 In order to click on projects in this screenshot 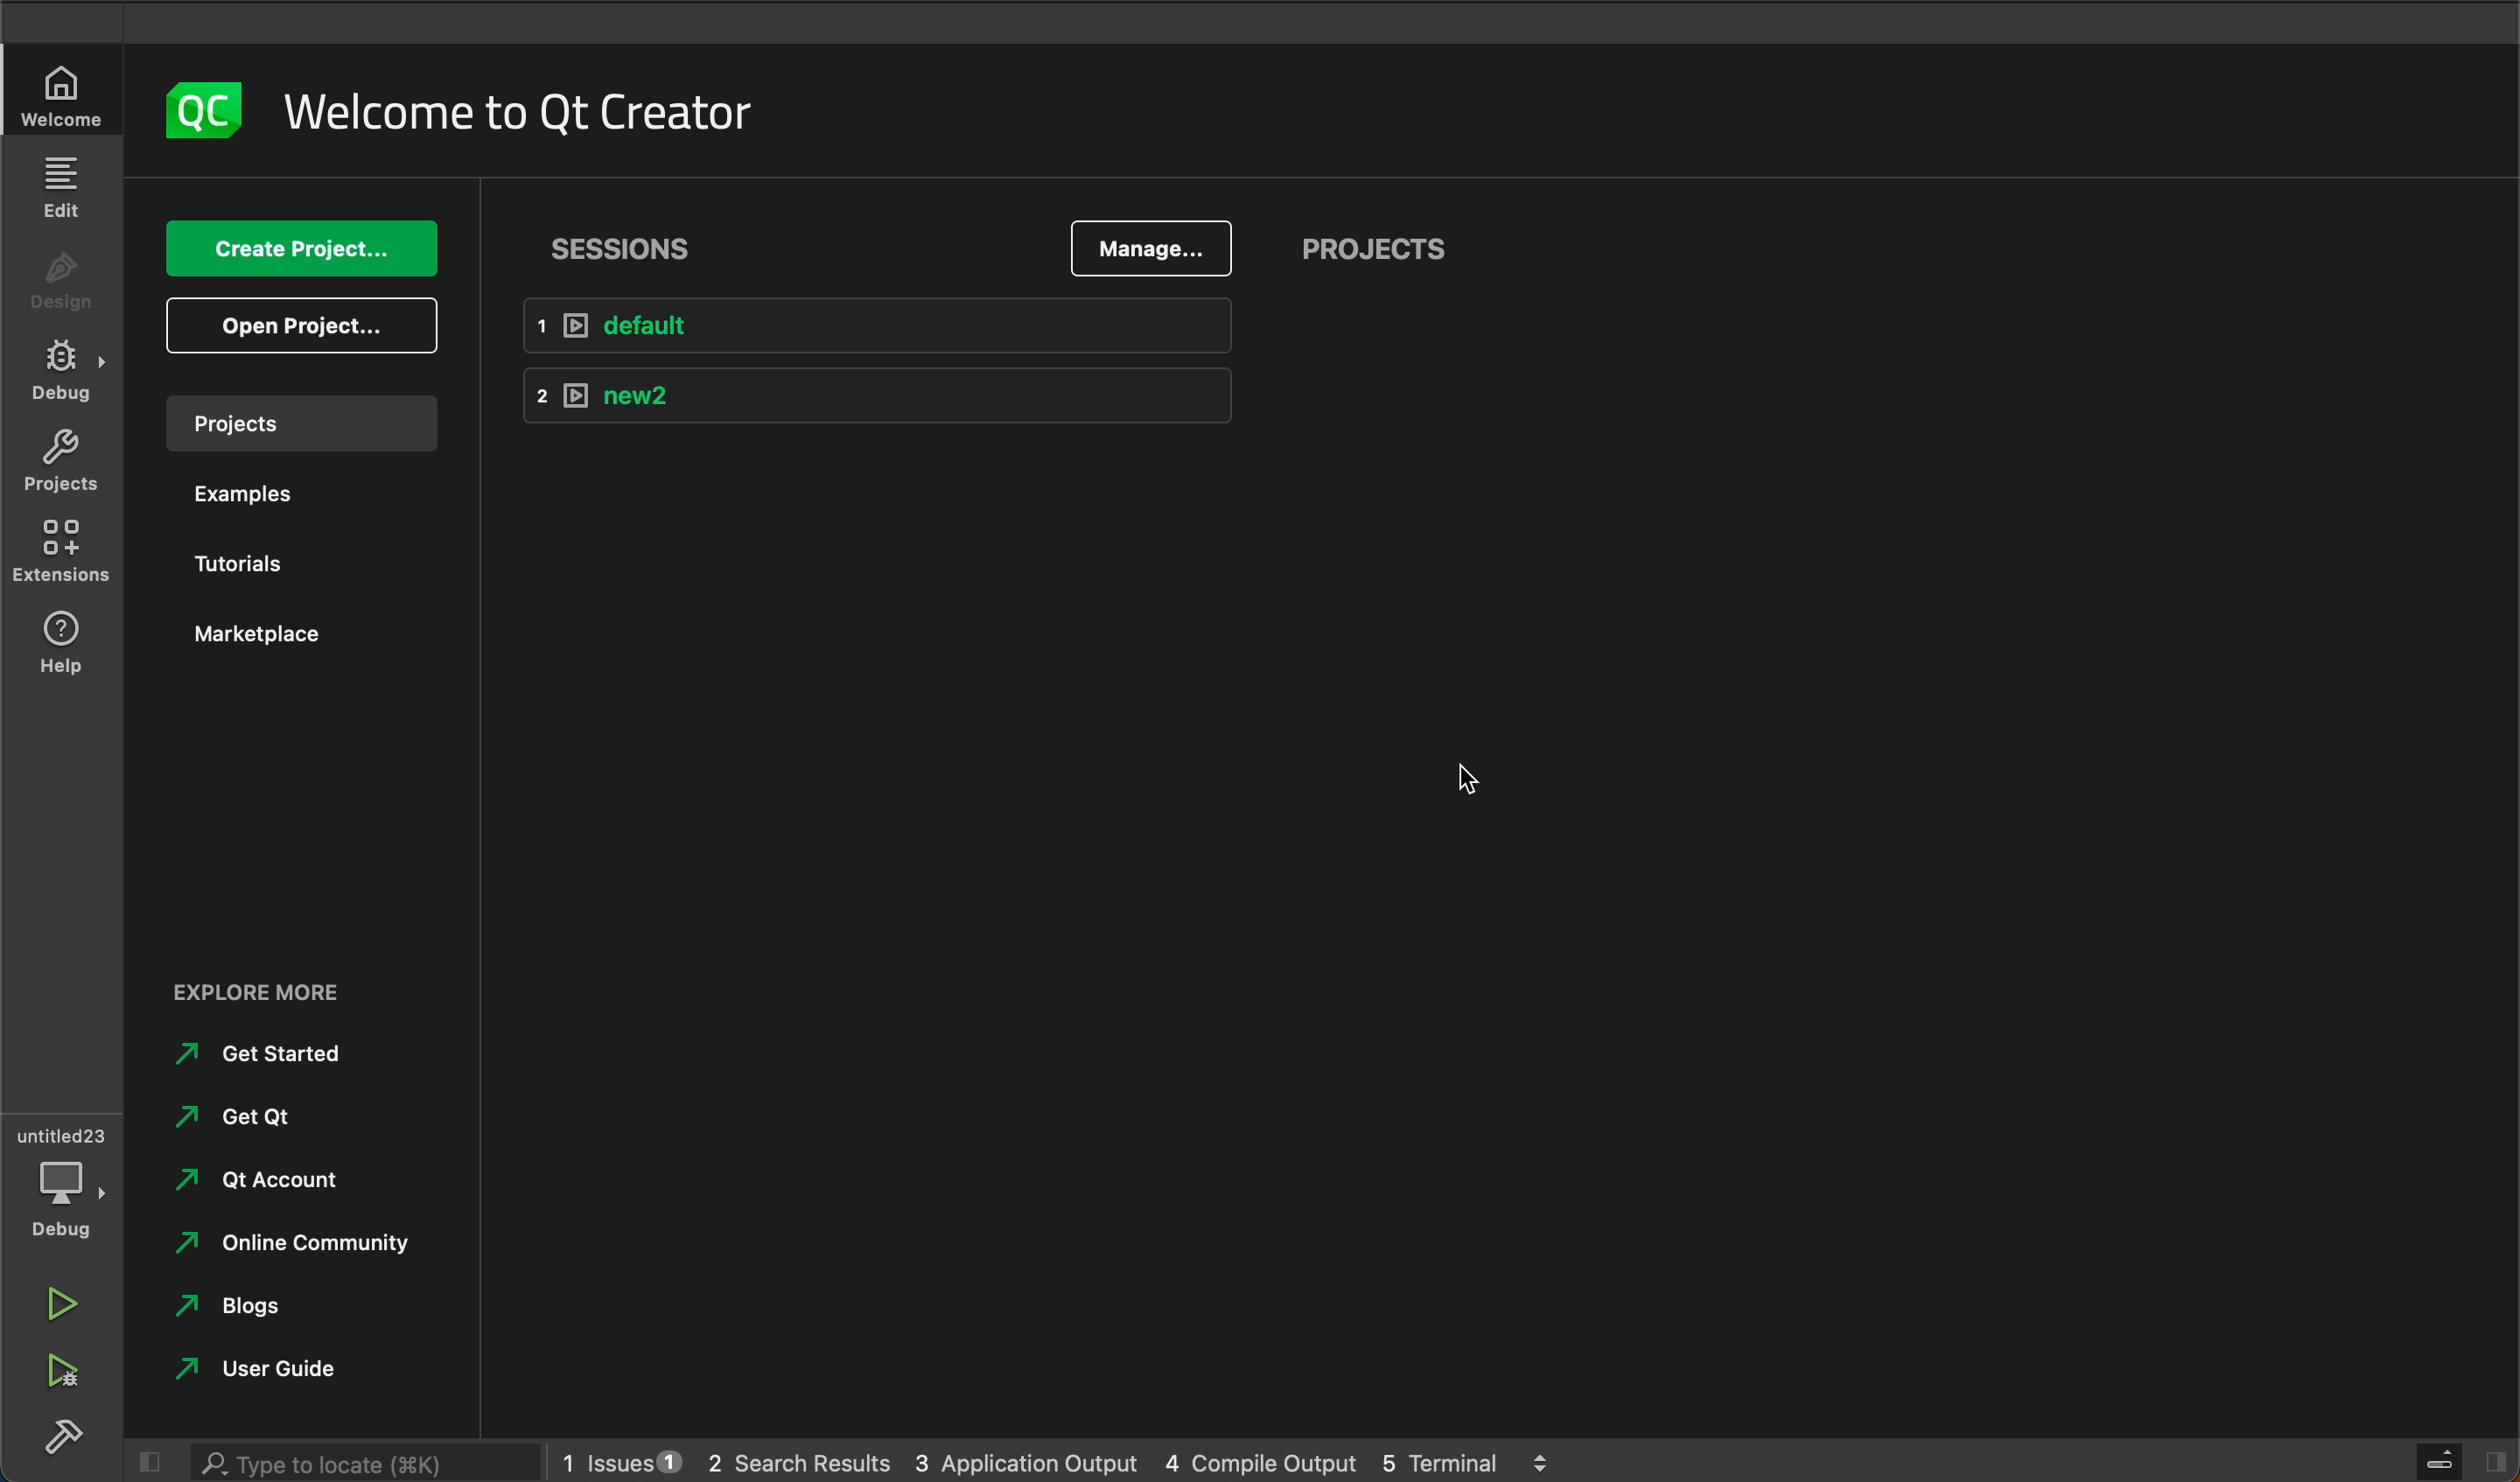, I will do `click(295, 422)`.